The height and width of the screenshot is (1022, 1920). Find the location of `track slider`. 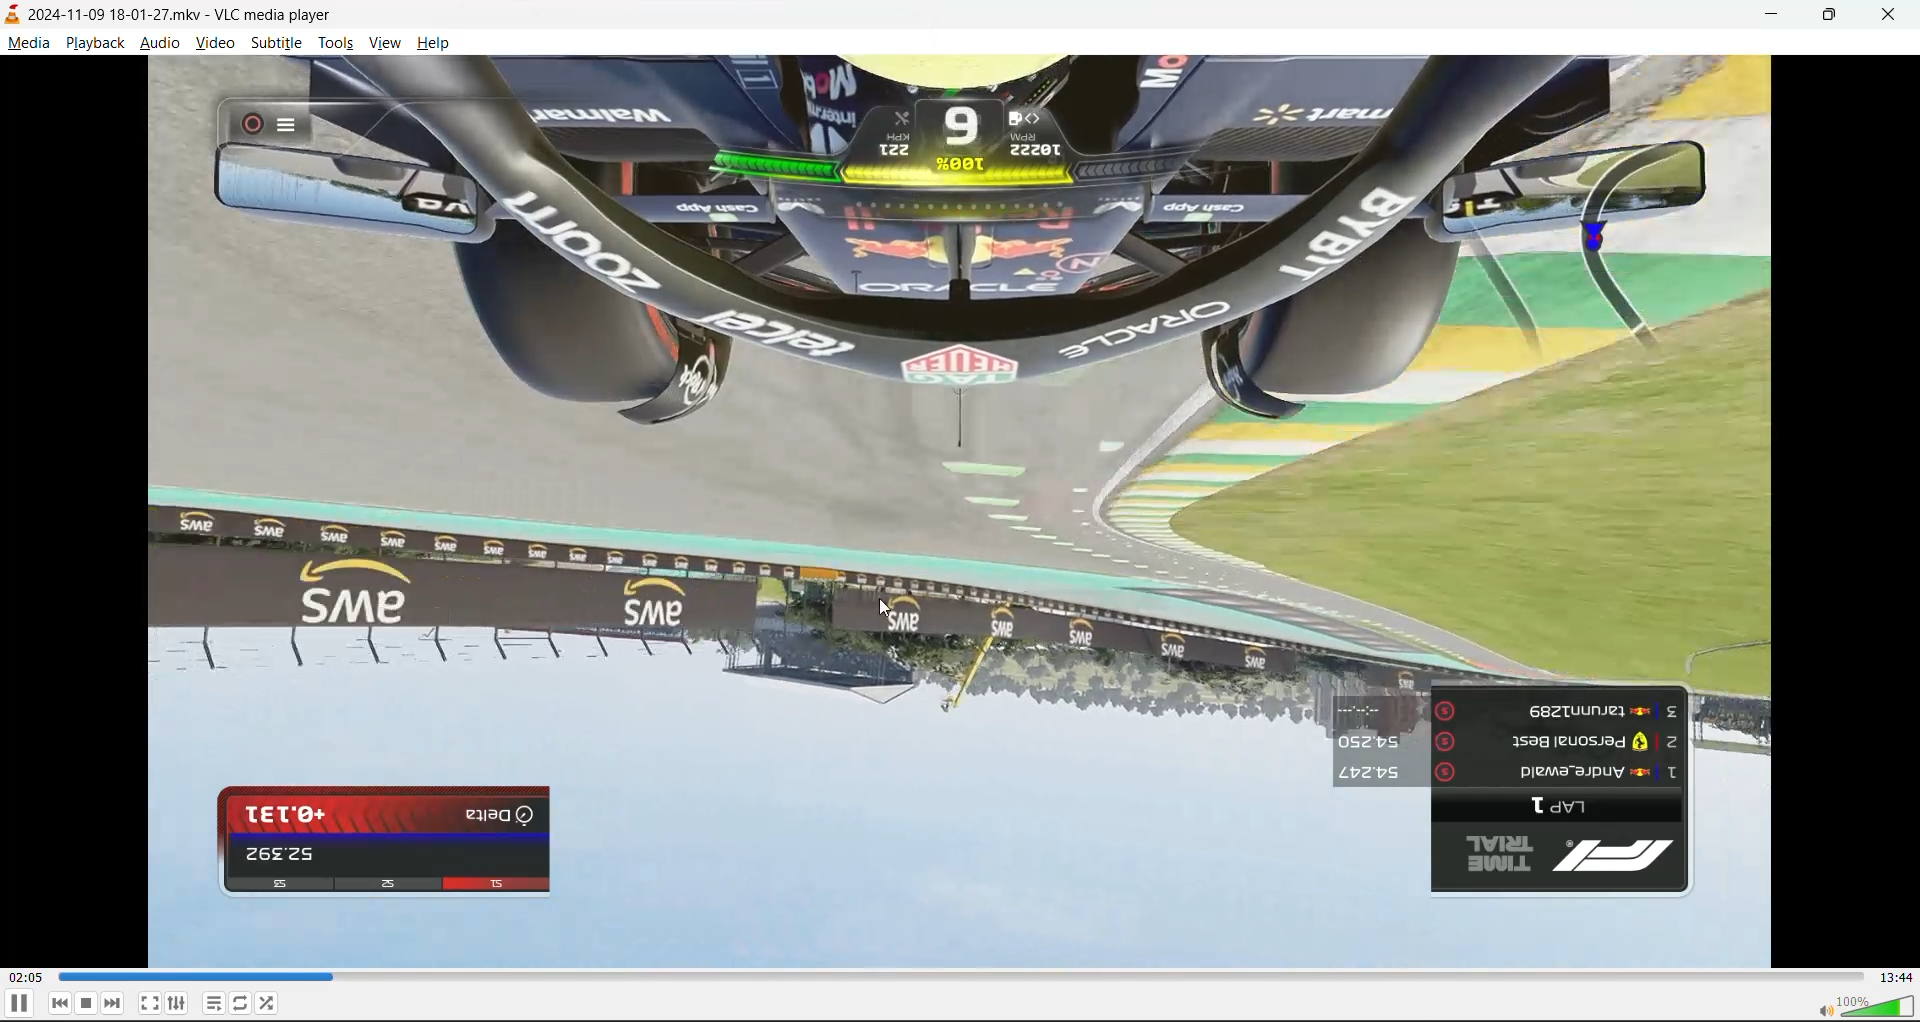

track slider is located at coordinates (955, 980).